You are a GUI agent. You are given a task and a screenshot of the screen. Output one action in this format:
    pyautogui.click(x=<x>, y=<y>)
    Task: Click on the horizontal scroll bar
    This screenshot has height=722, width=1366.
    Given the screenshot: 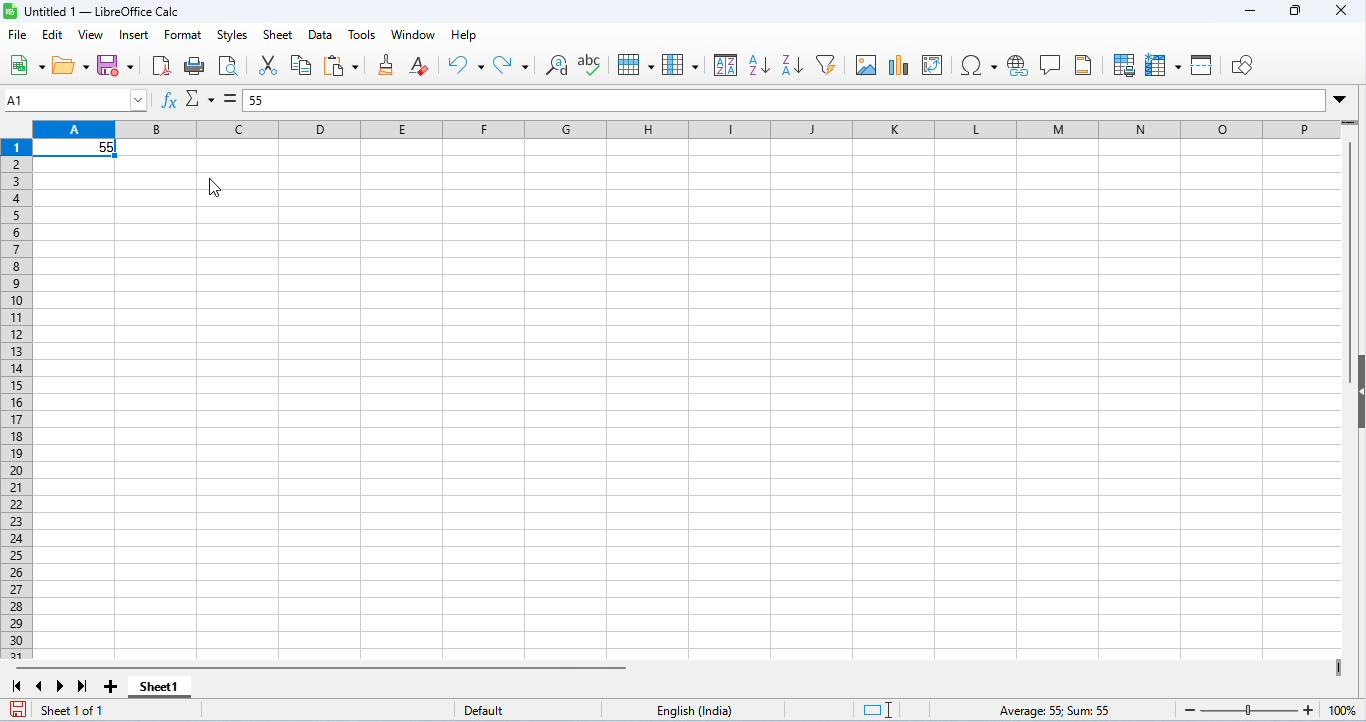 What is the action you would take?
    pyautogui.click(x=321, y=667)
    